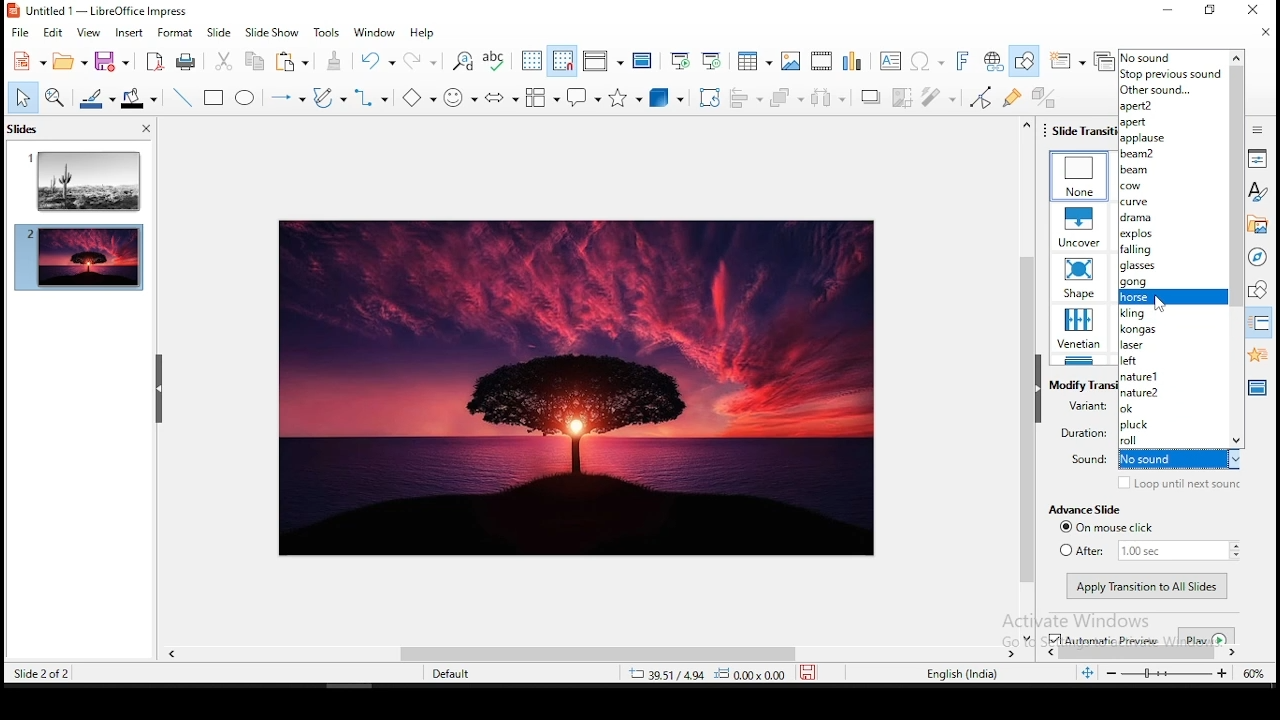  What do you see at coordinates (709, 96) in the screenshot?
I see `crop tool` at bounding box center [709, 96].